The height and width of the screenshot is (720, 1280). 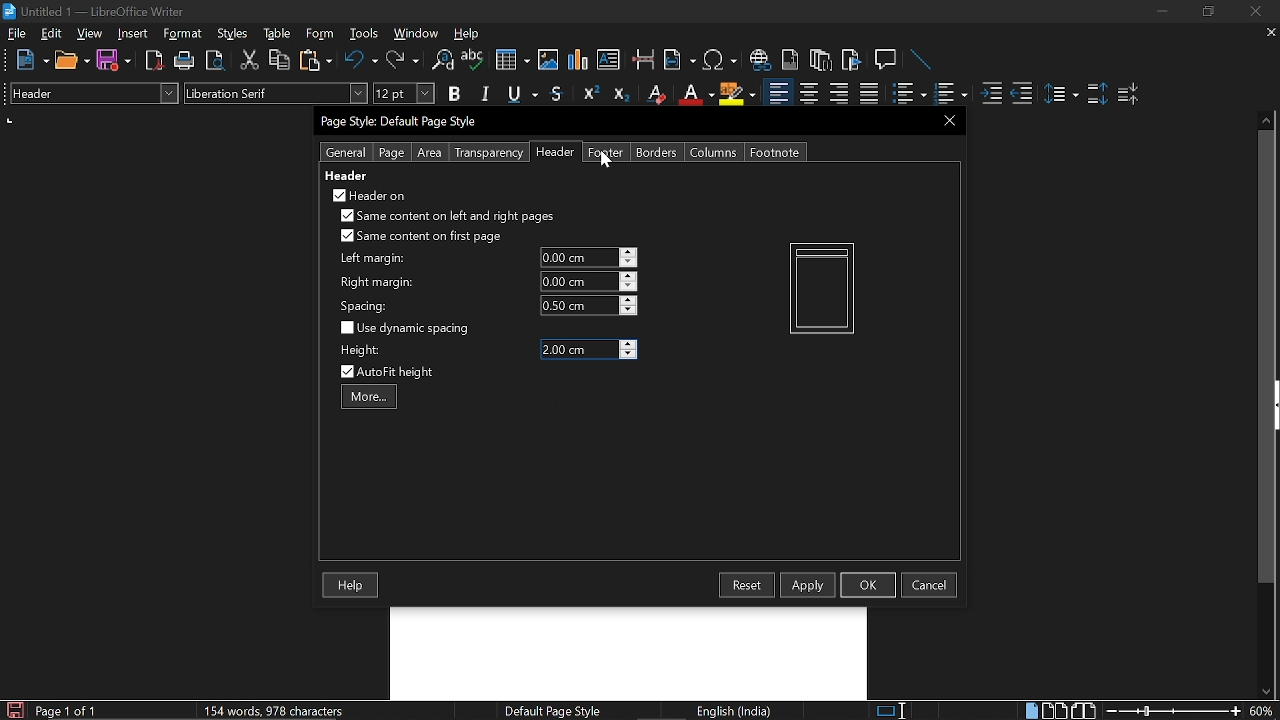 I want to click on Undo, so click(x=362, y=60).